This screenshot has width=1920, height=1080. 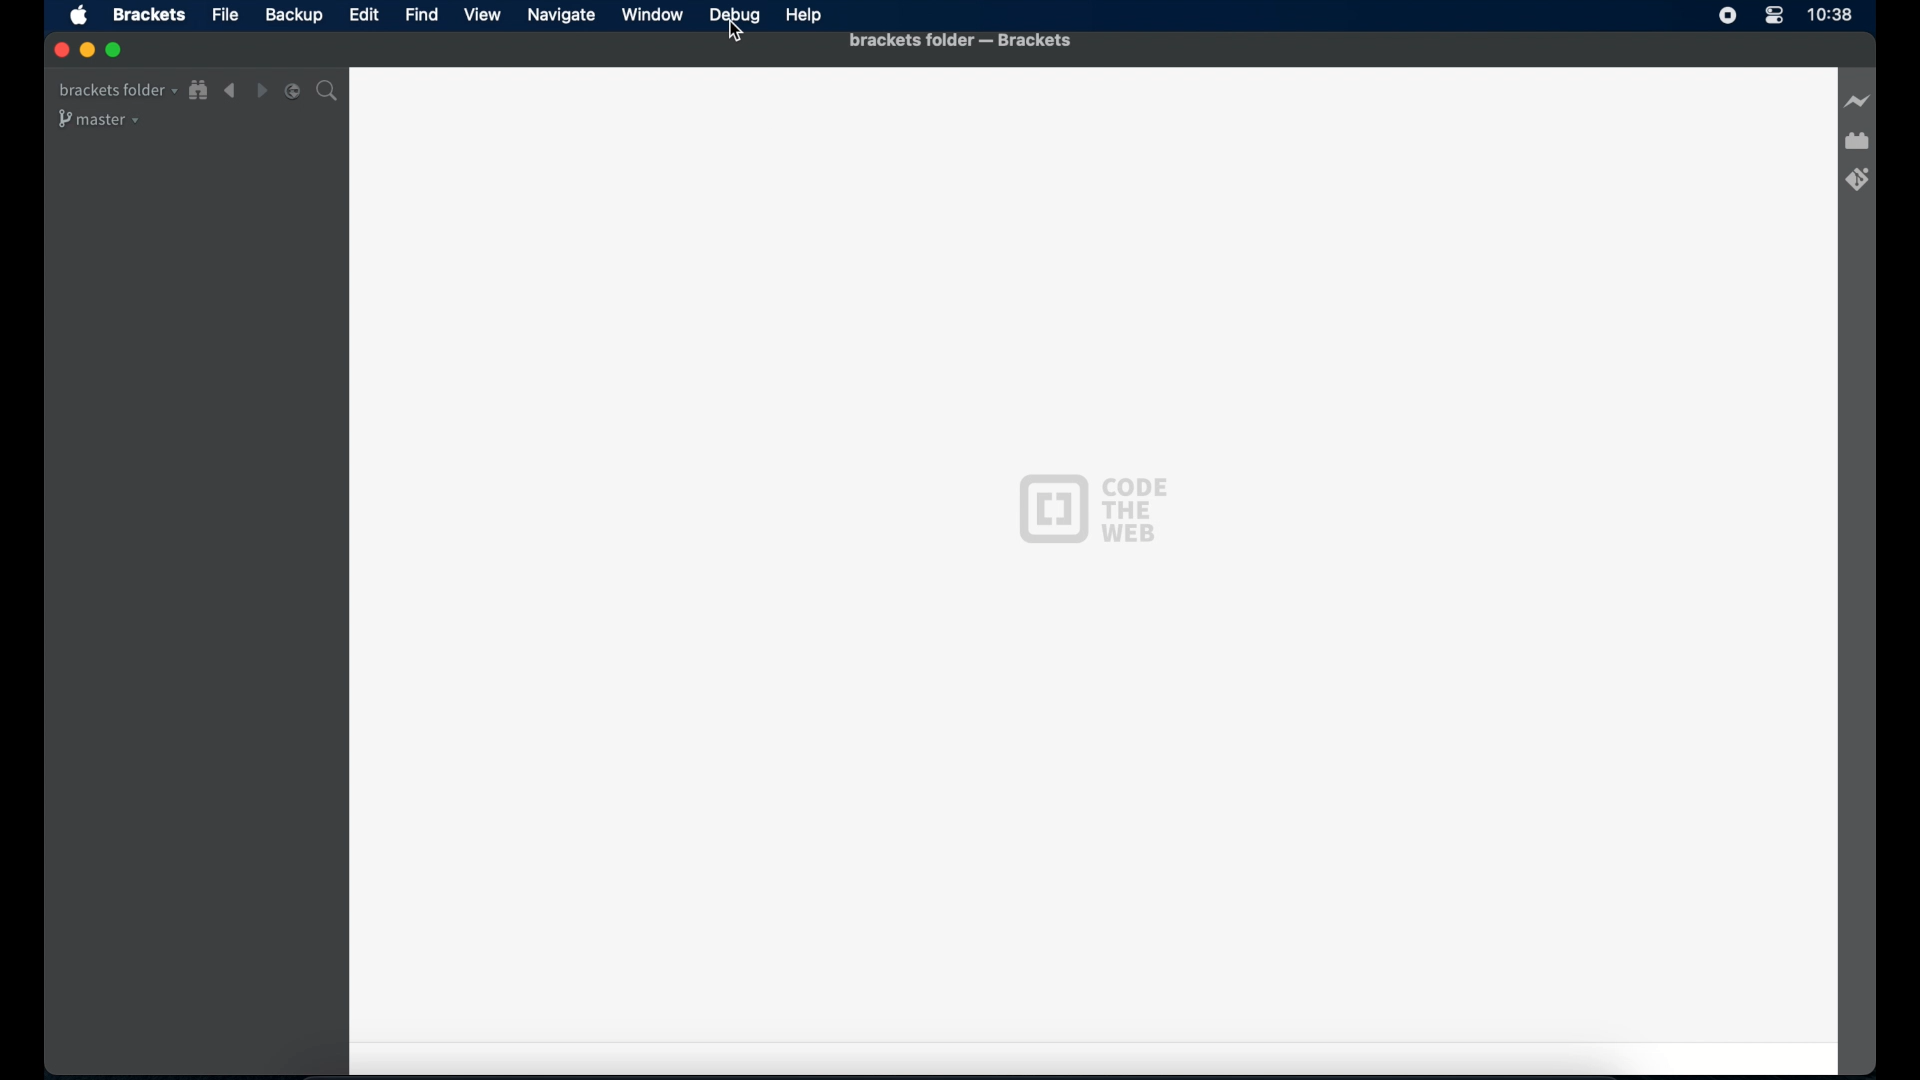 I want to click on backup, so click(x=294, y=15).